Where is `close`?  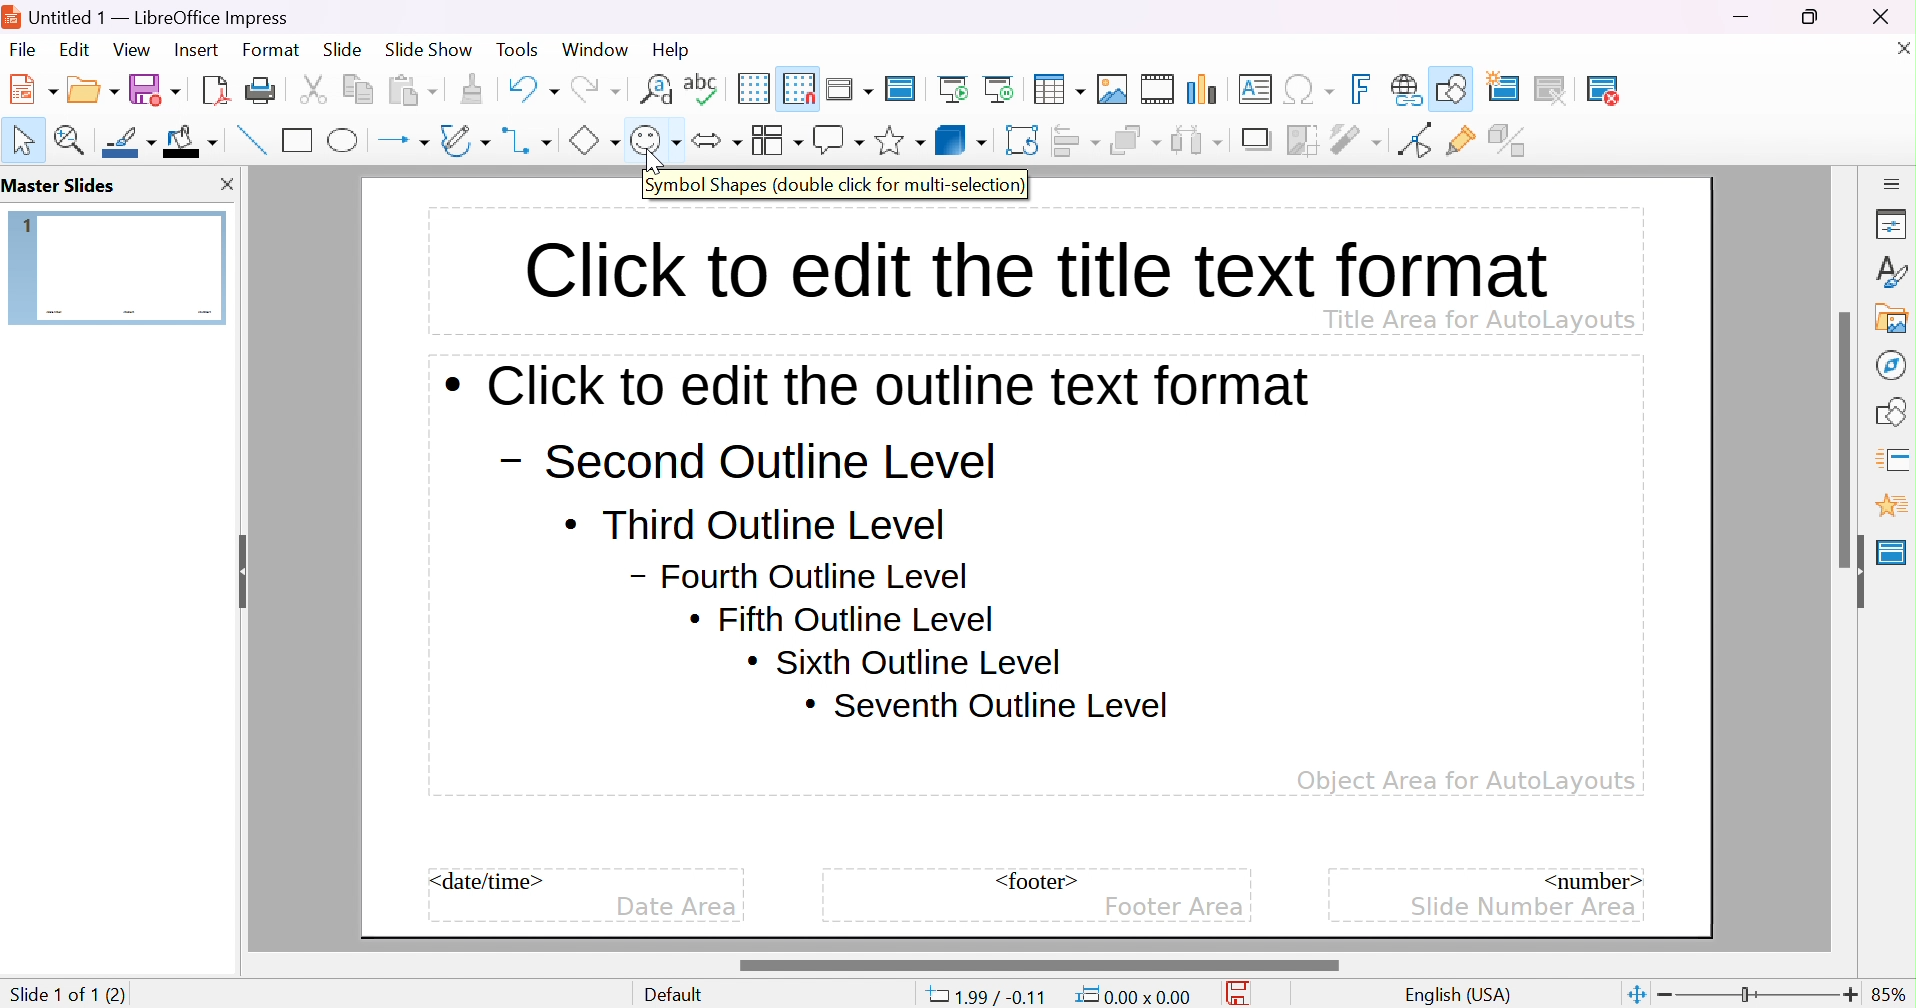 close is located at coordinates (225, 184).